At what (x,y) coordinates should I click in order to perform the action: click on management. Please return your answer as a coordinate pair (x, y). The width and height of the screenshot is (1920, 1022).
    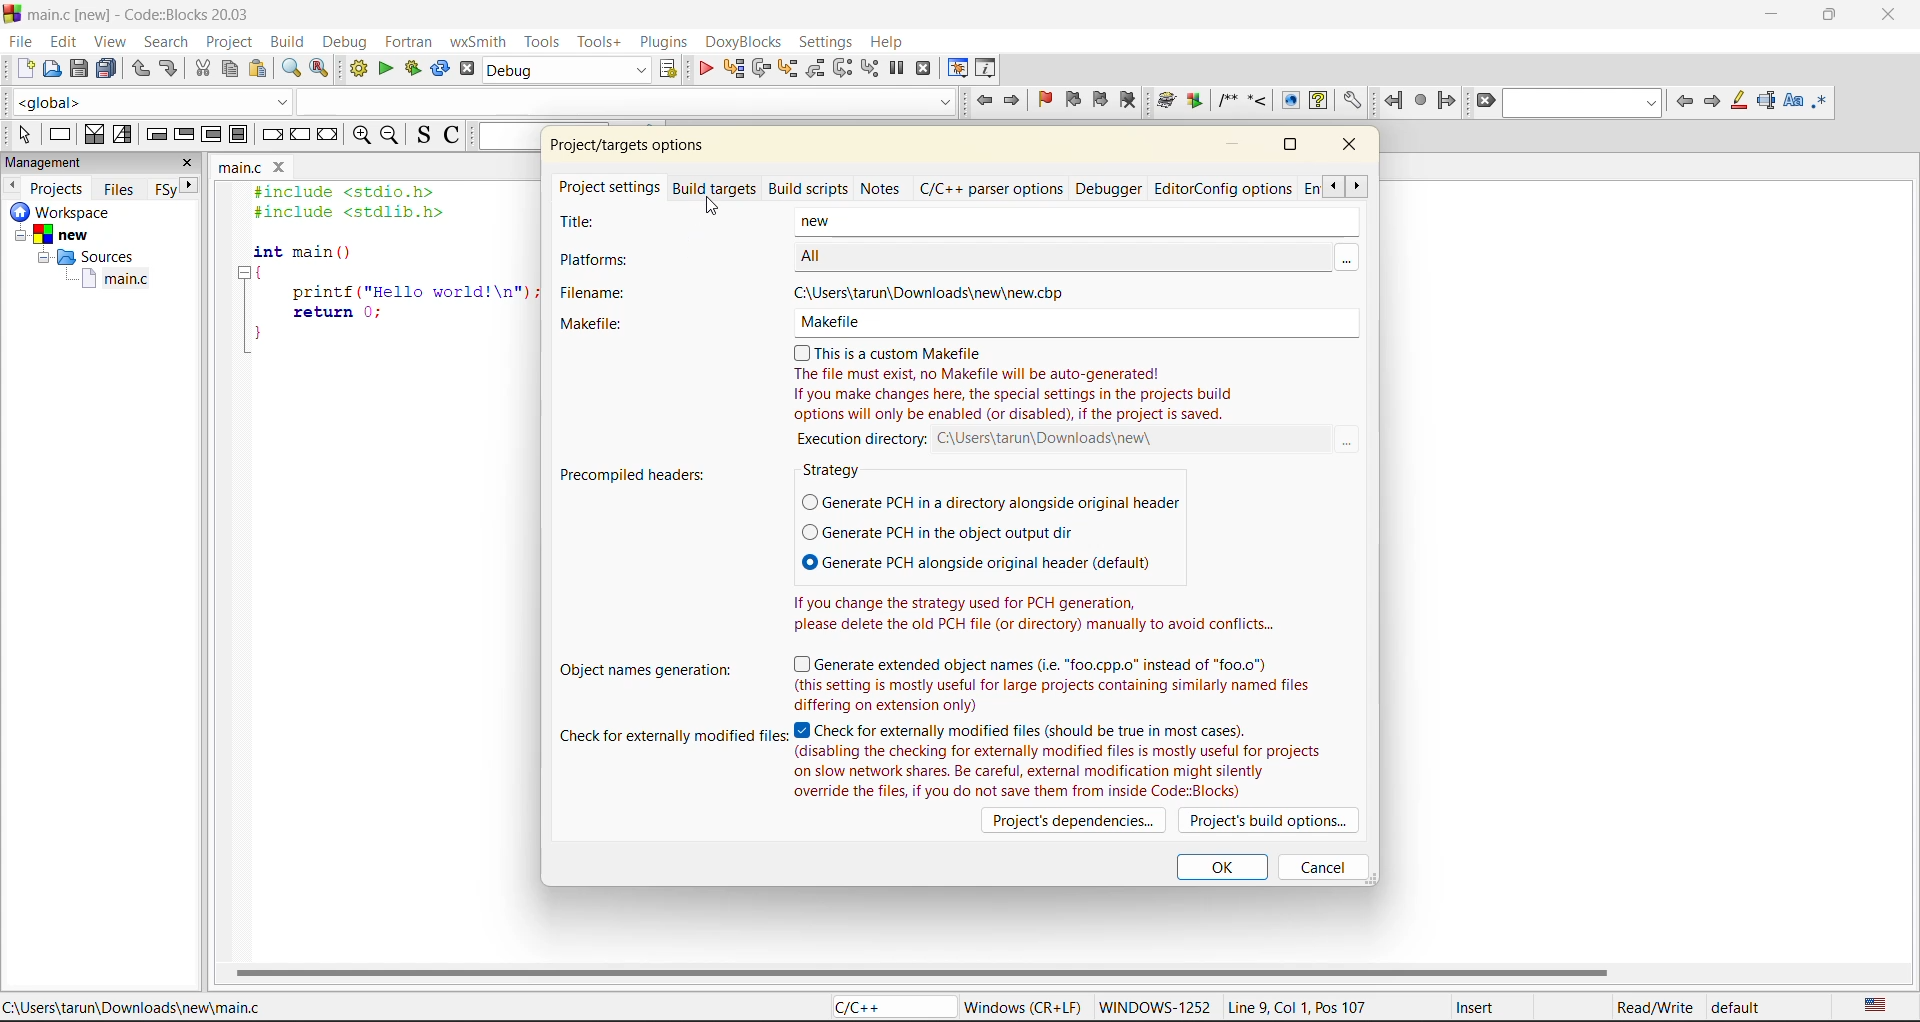
    Looking at the image, I should click on (66, 161).